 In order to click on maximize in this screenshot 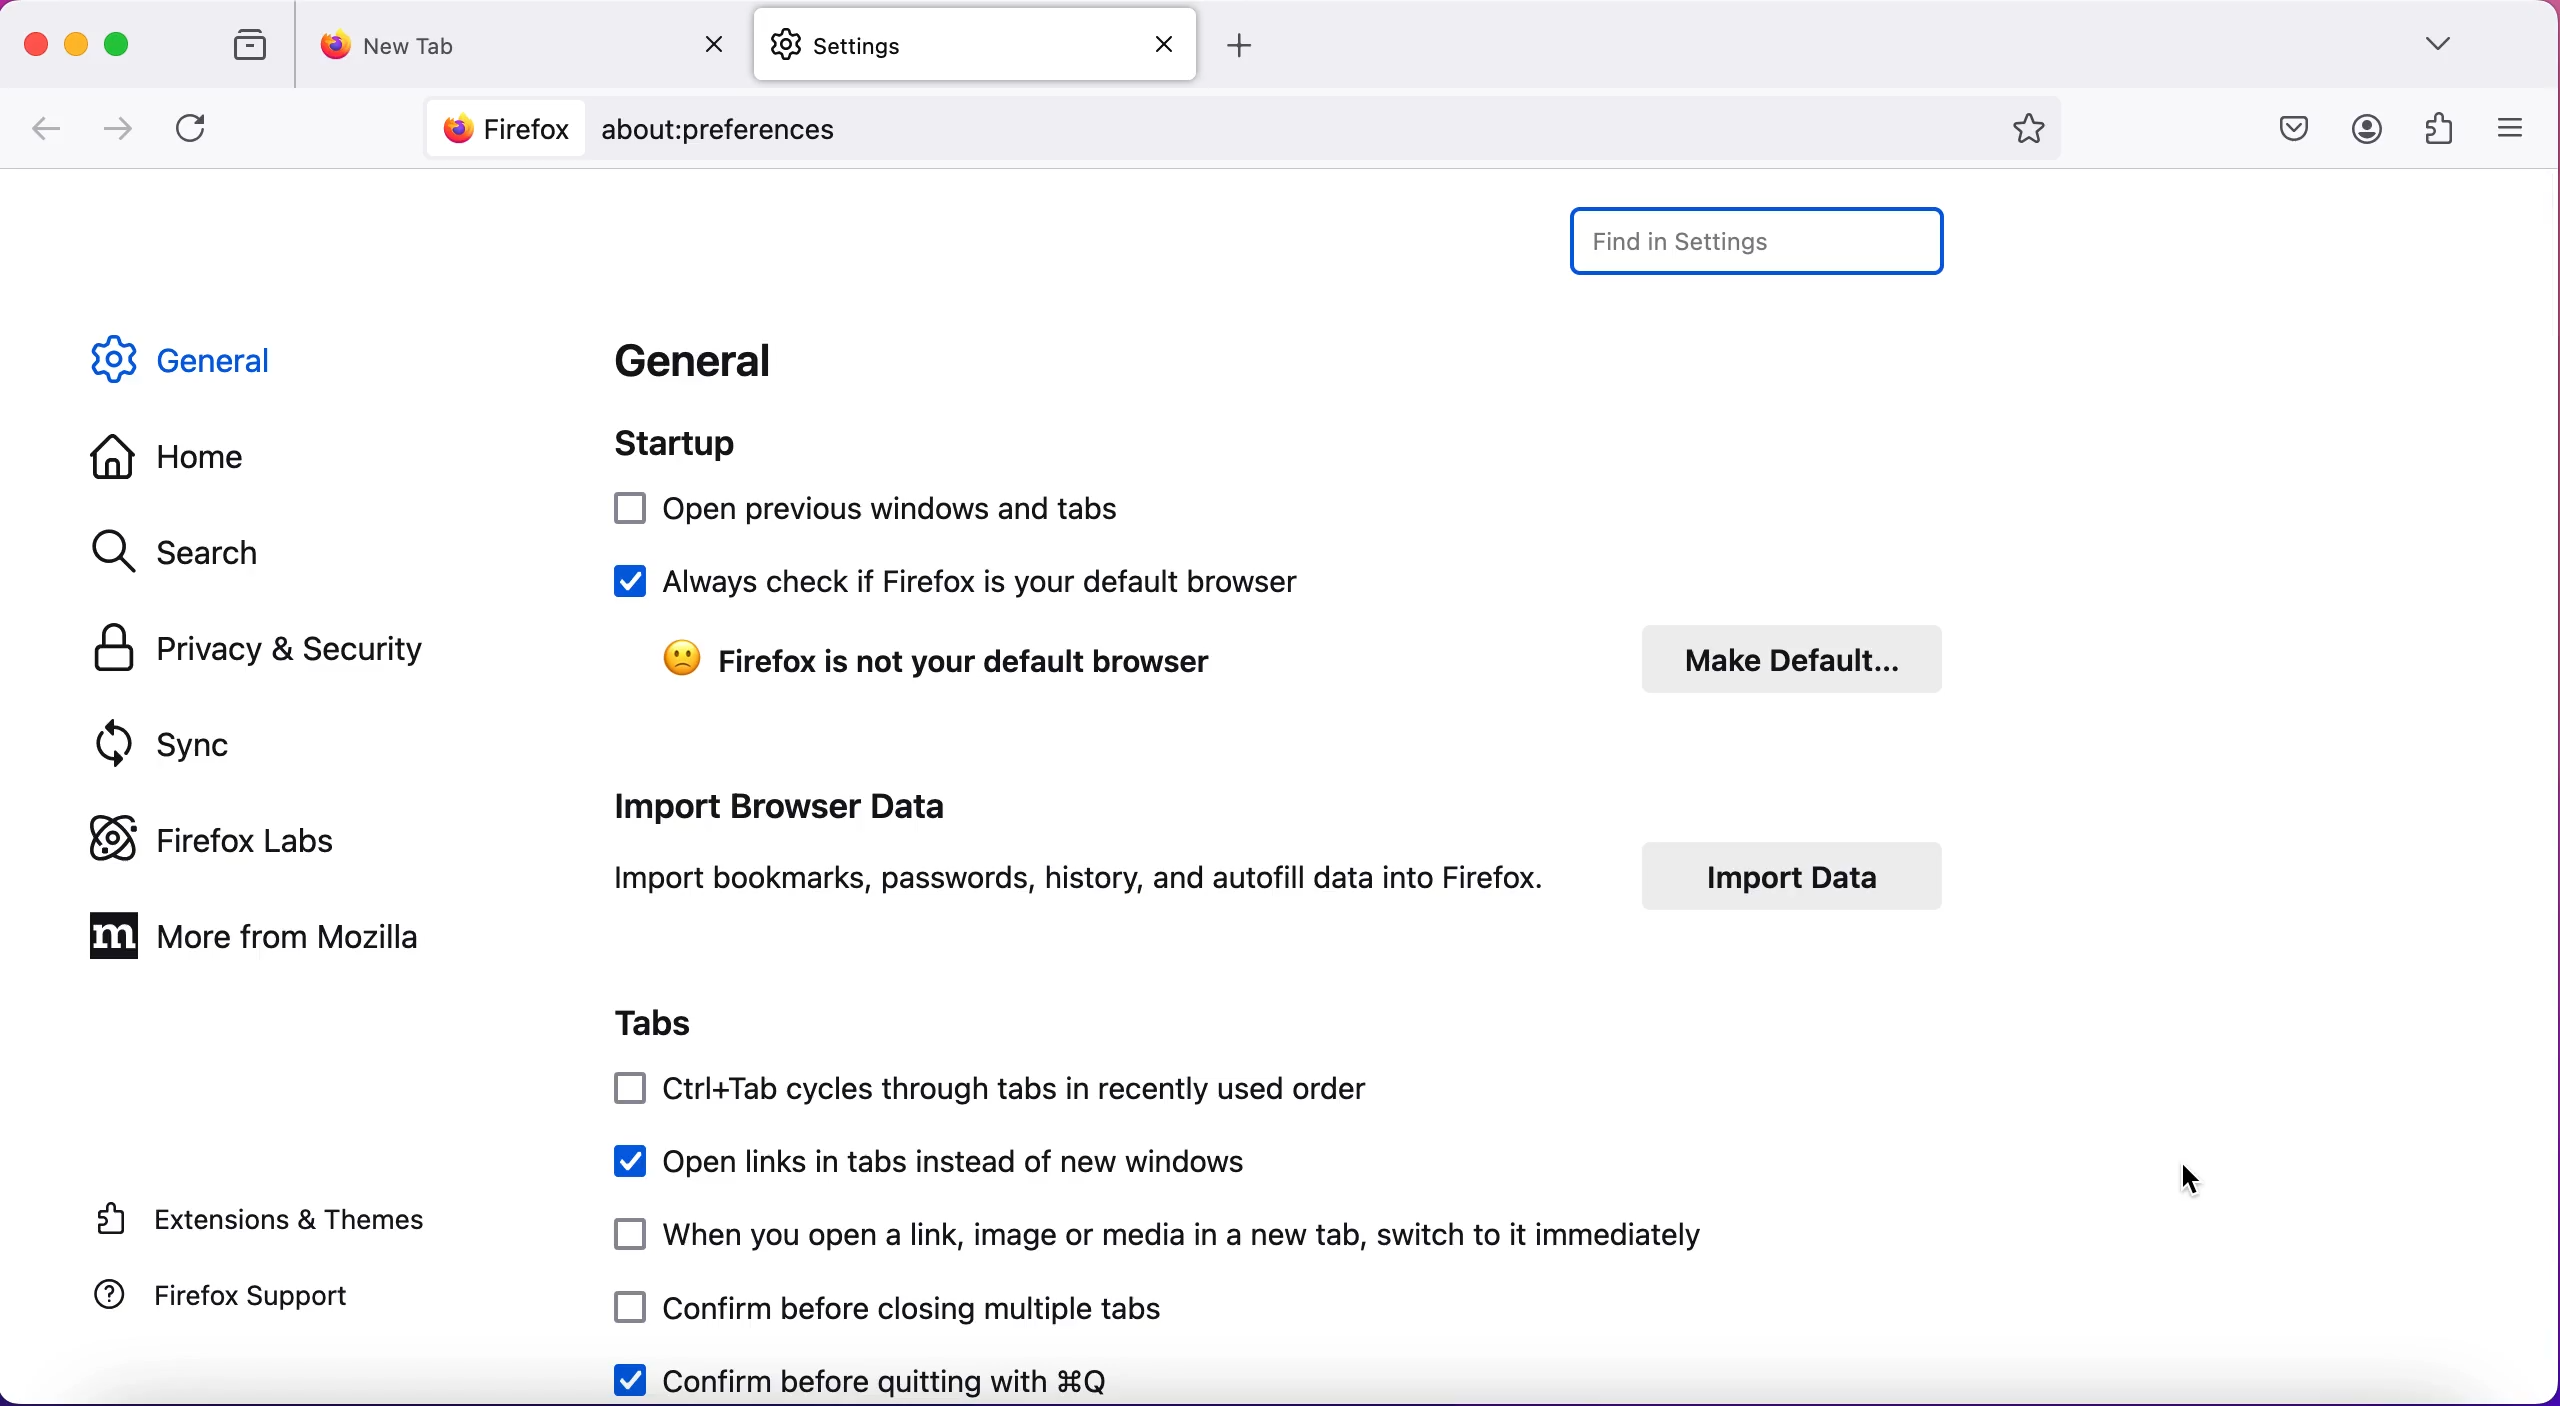, I will do `click(123, 44)`.